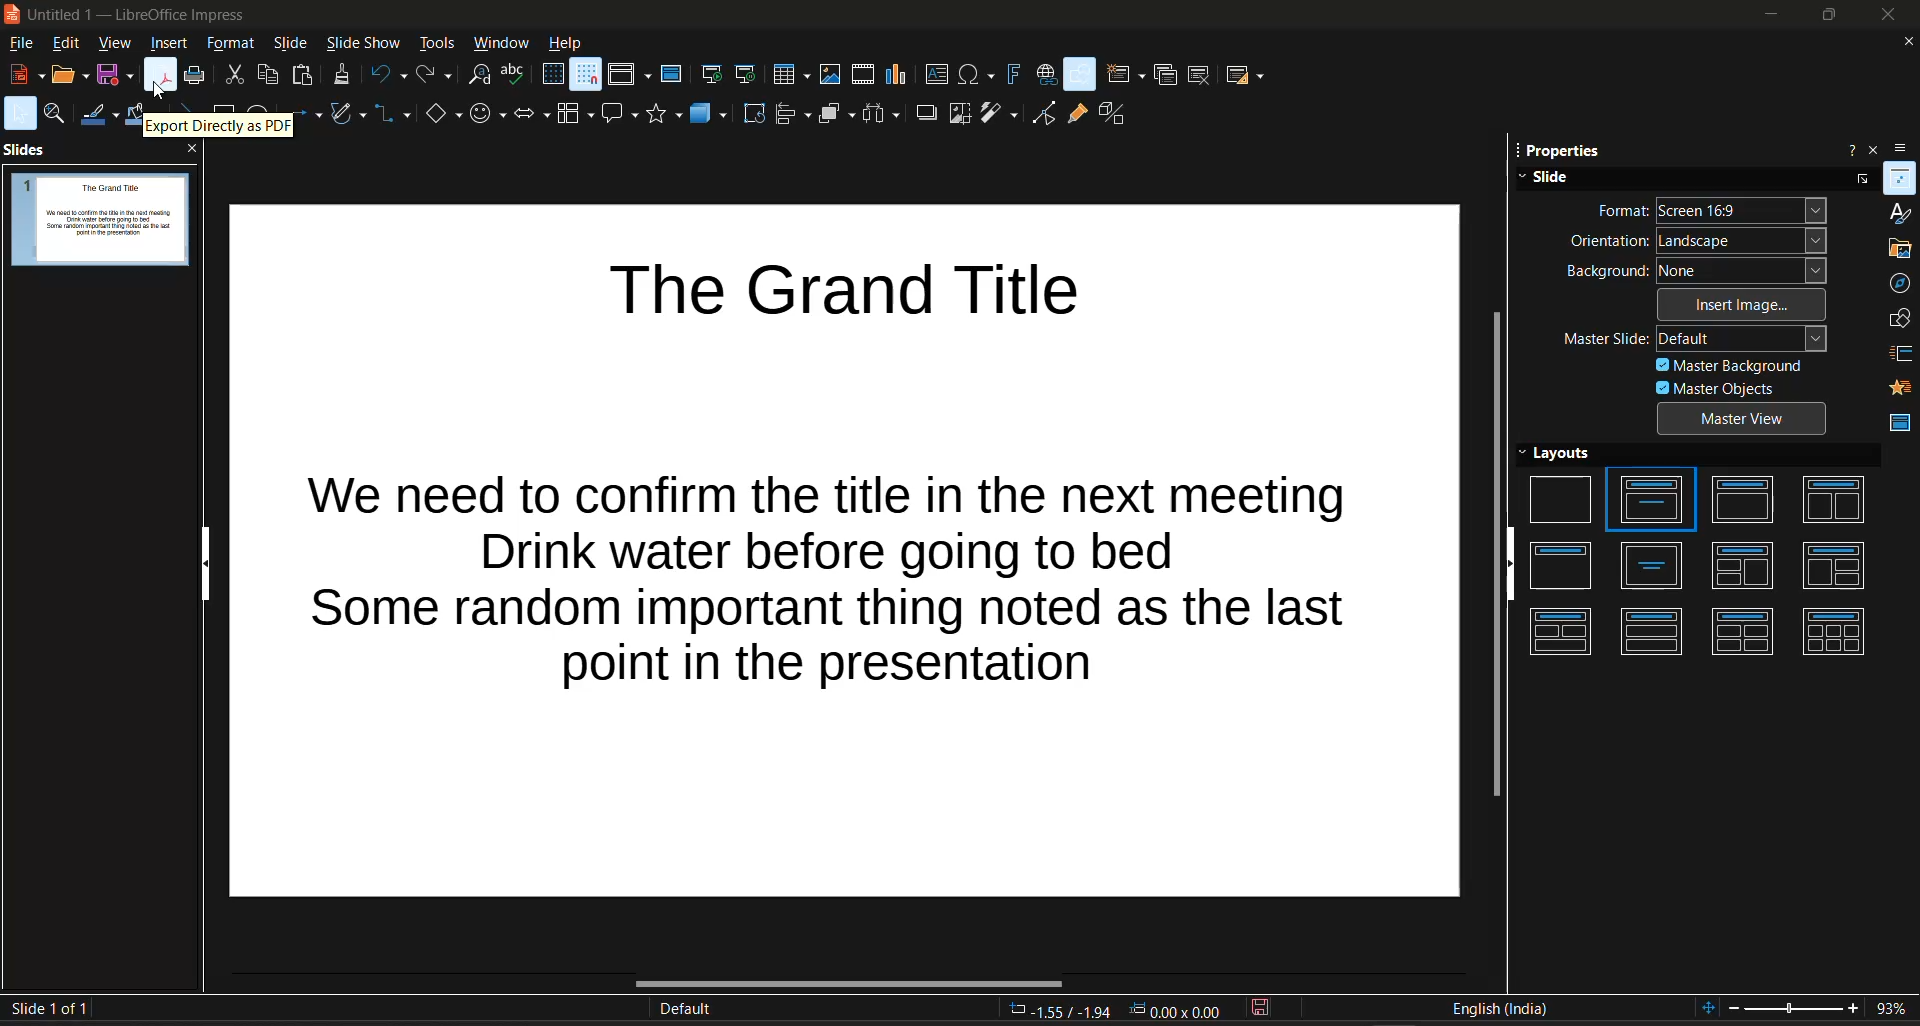 Image resolution: width=1920 pixels, height=1026 pixels. What do you see at coordinates (895, 75) in the screenshot?
I see `insert chart` at bounding box center [895, 75].